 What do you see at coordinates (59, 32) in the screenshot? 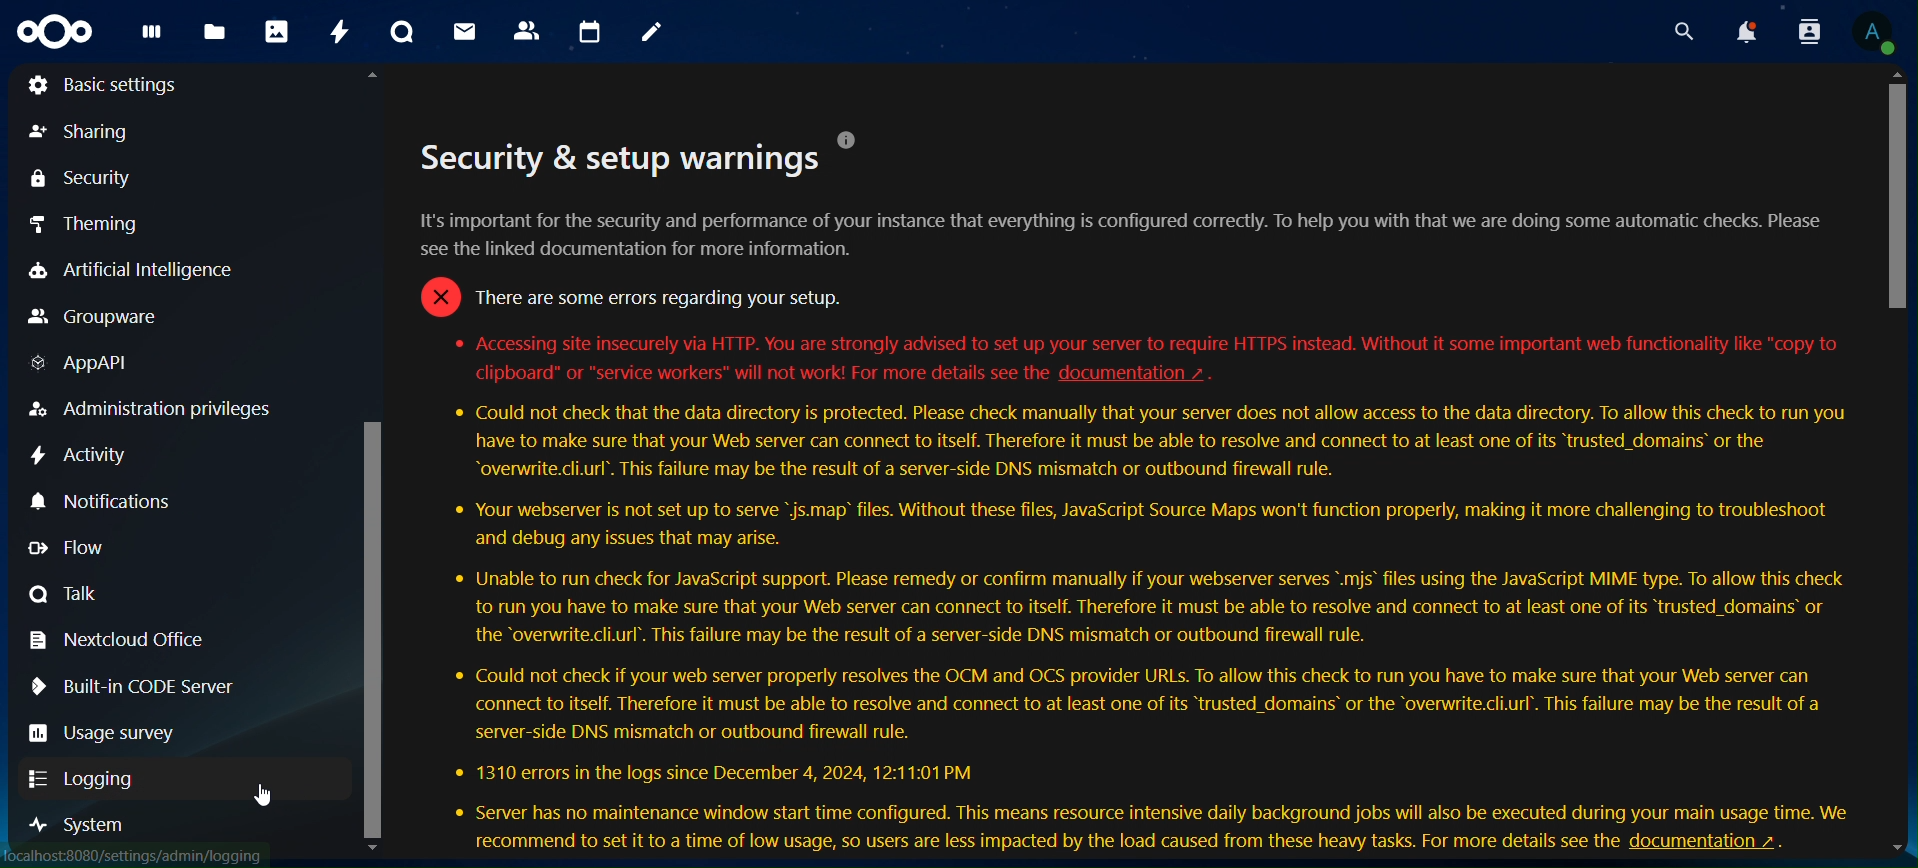
I see `icon` at bounding box center [59, 32].